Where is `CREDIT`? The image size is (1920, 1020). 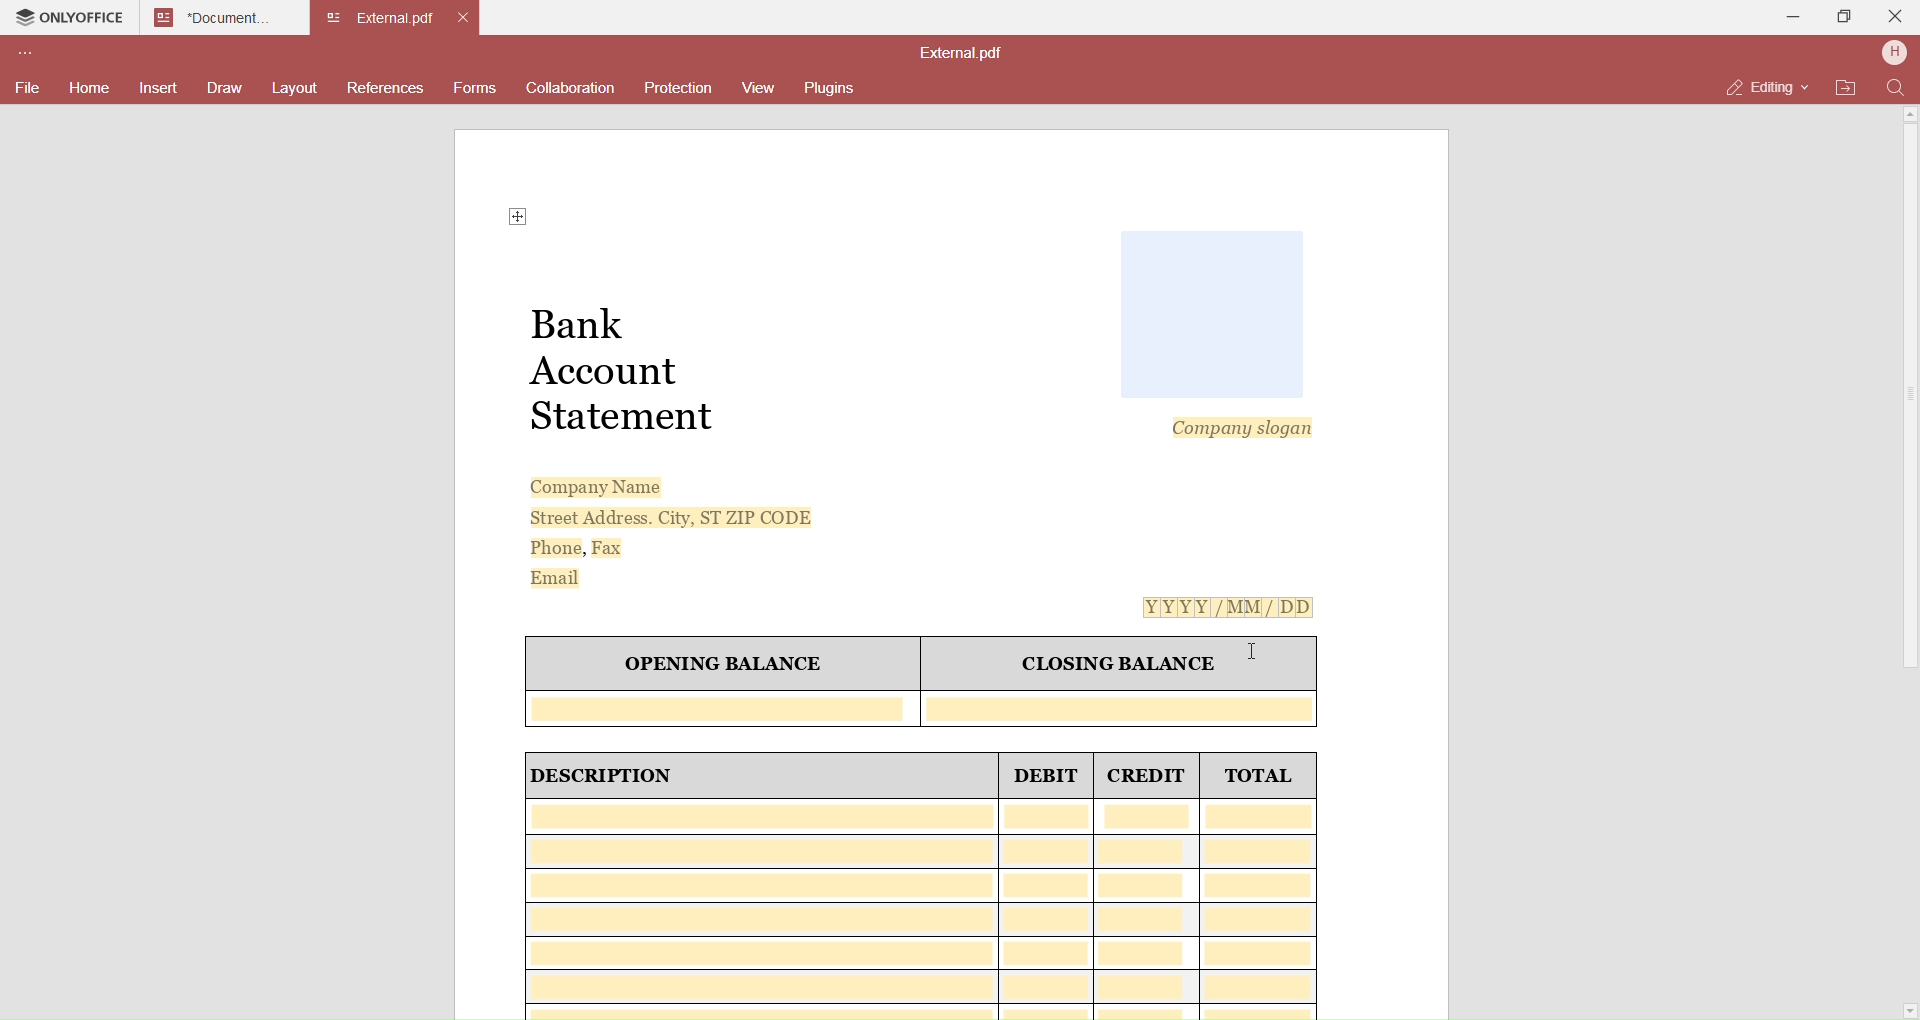
CREDIT is located at coordinates (1149, 778).